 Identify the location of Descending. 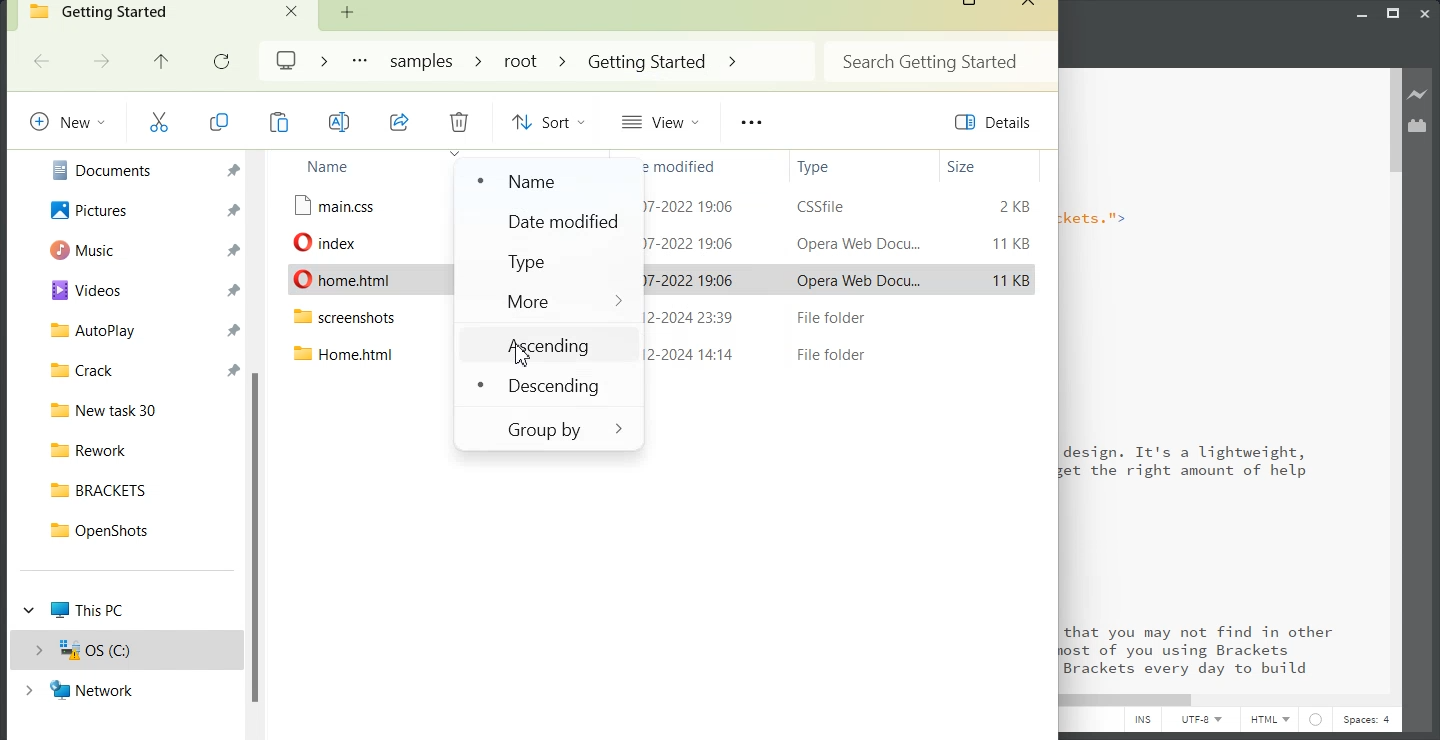
(546, 387).